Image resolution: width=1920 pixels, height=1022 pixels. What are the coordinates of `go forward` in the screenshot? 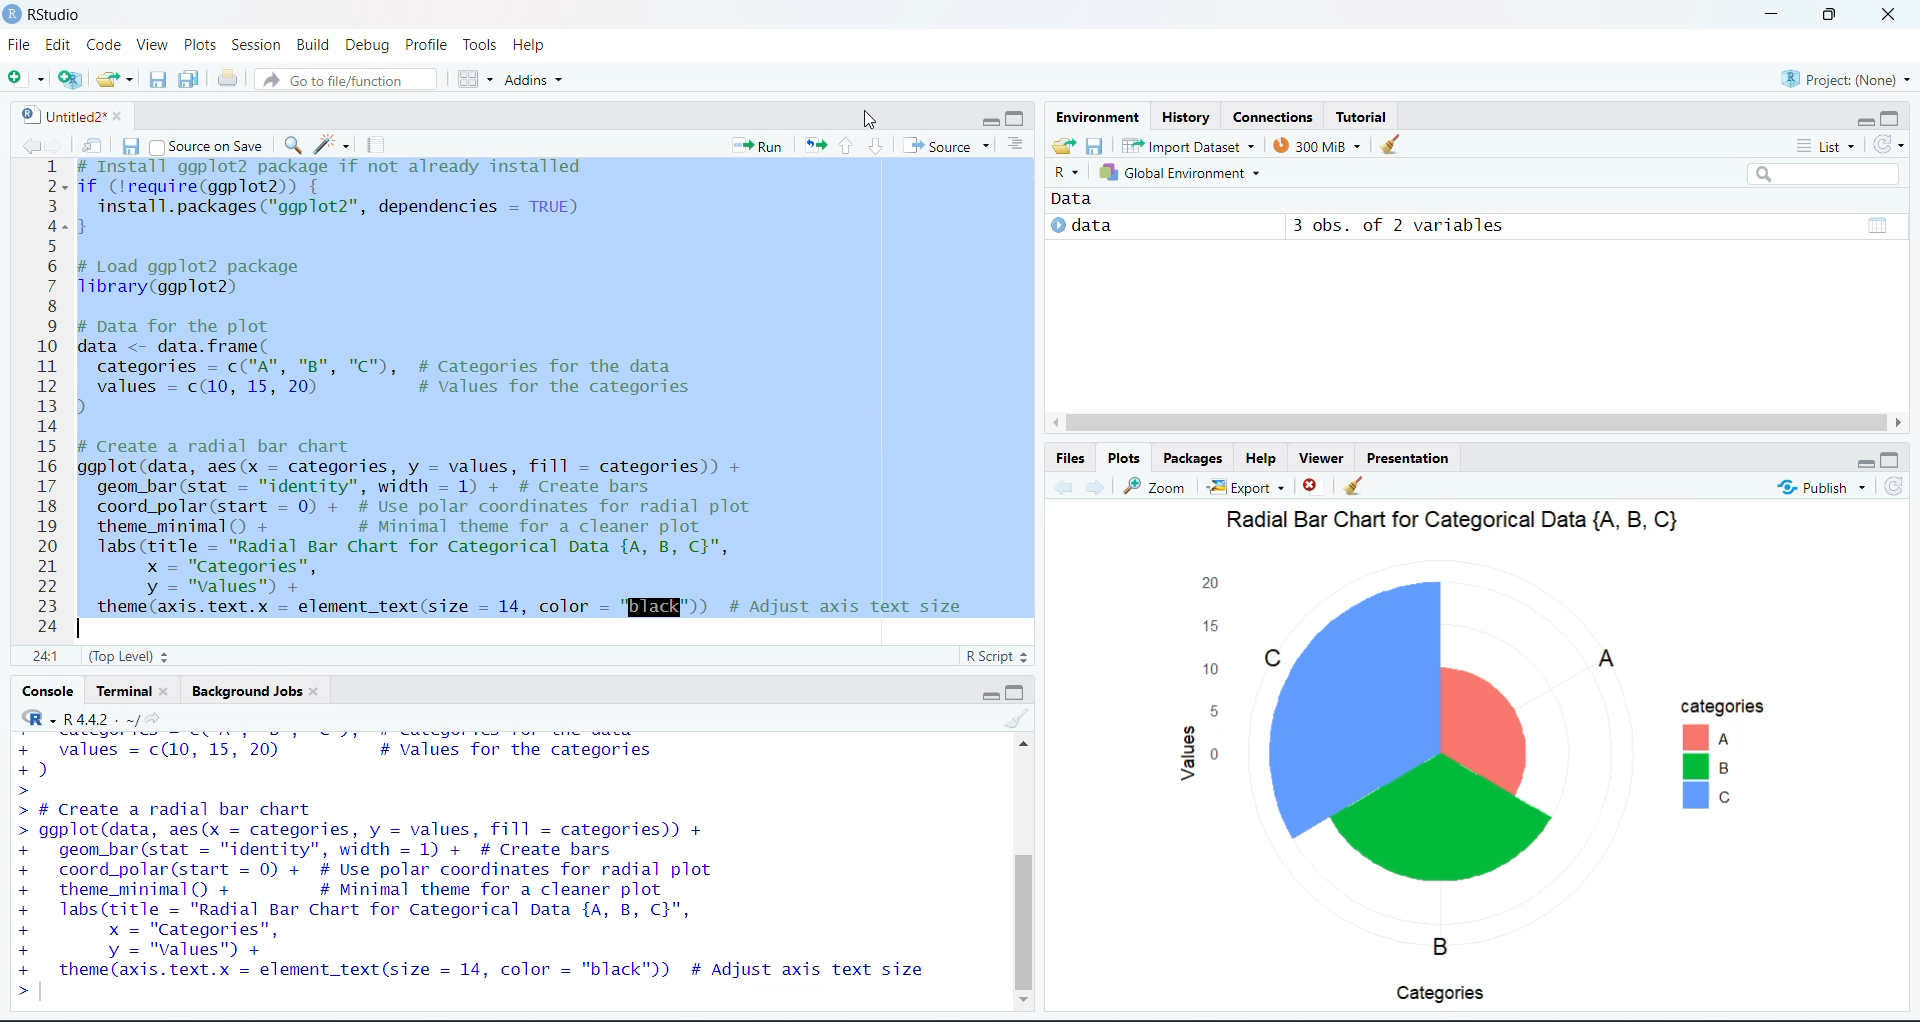 It's located at (1097, 490).